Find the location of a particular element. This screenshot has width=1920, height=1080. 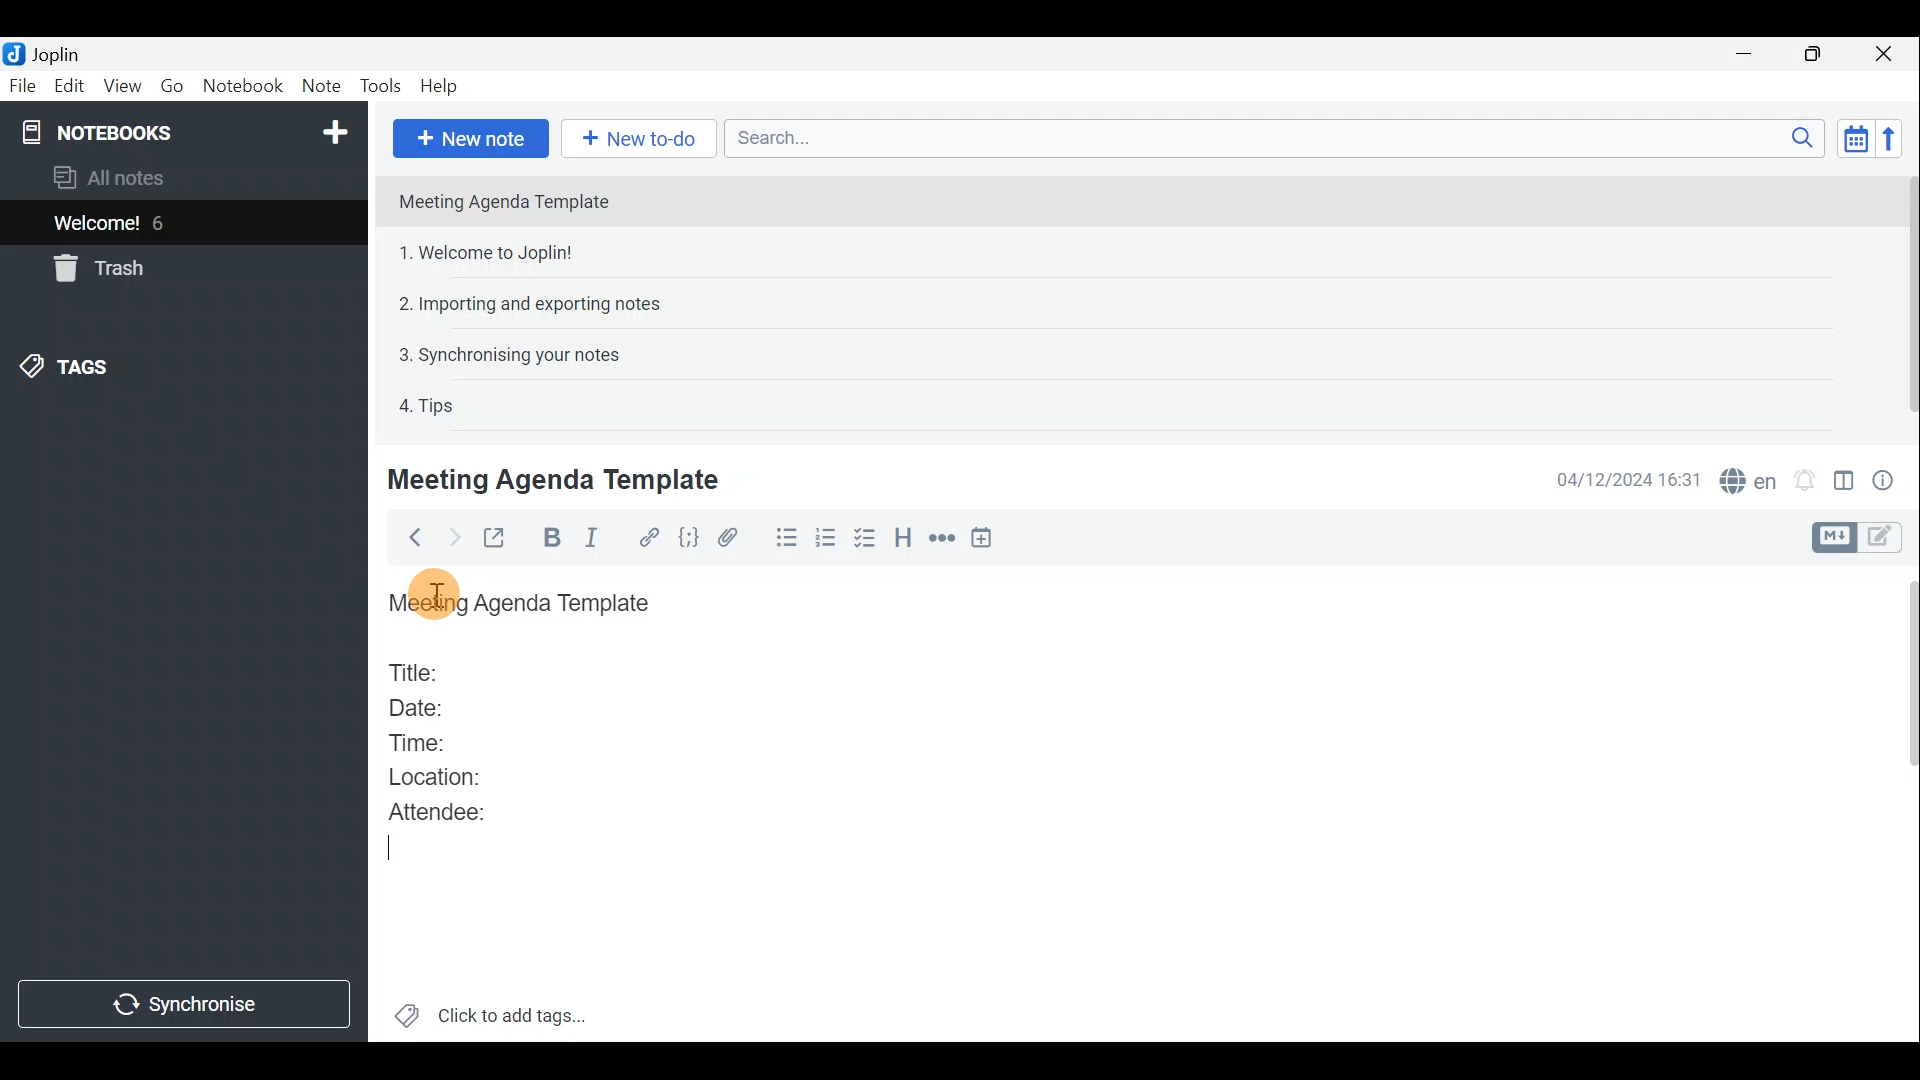

Forward is located at coordinates (451, 537).